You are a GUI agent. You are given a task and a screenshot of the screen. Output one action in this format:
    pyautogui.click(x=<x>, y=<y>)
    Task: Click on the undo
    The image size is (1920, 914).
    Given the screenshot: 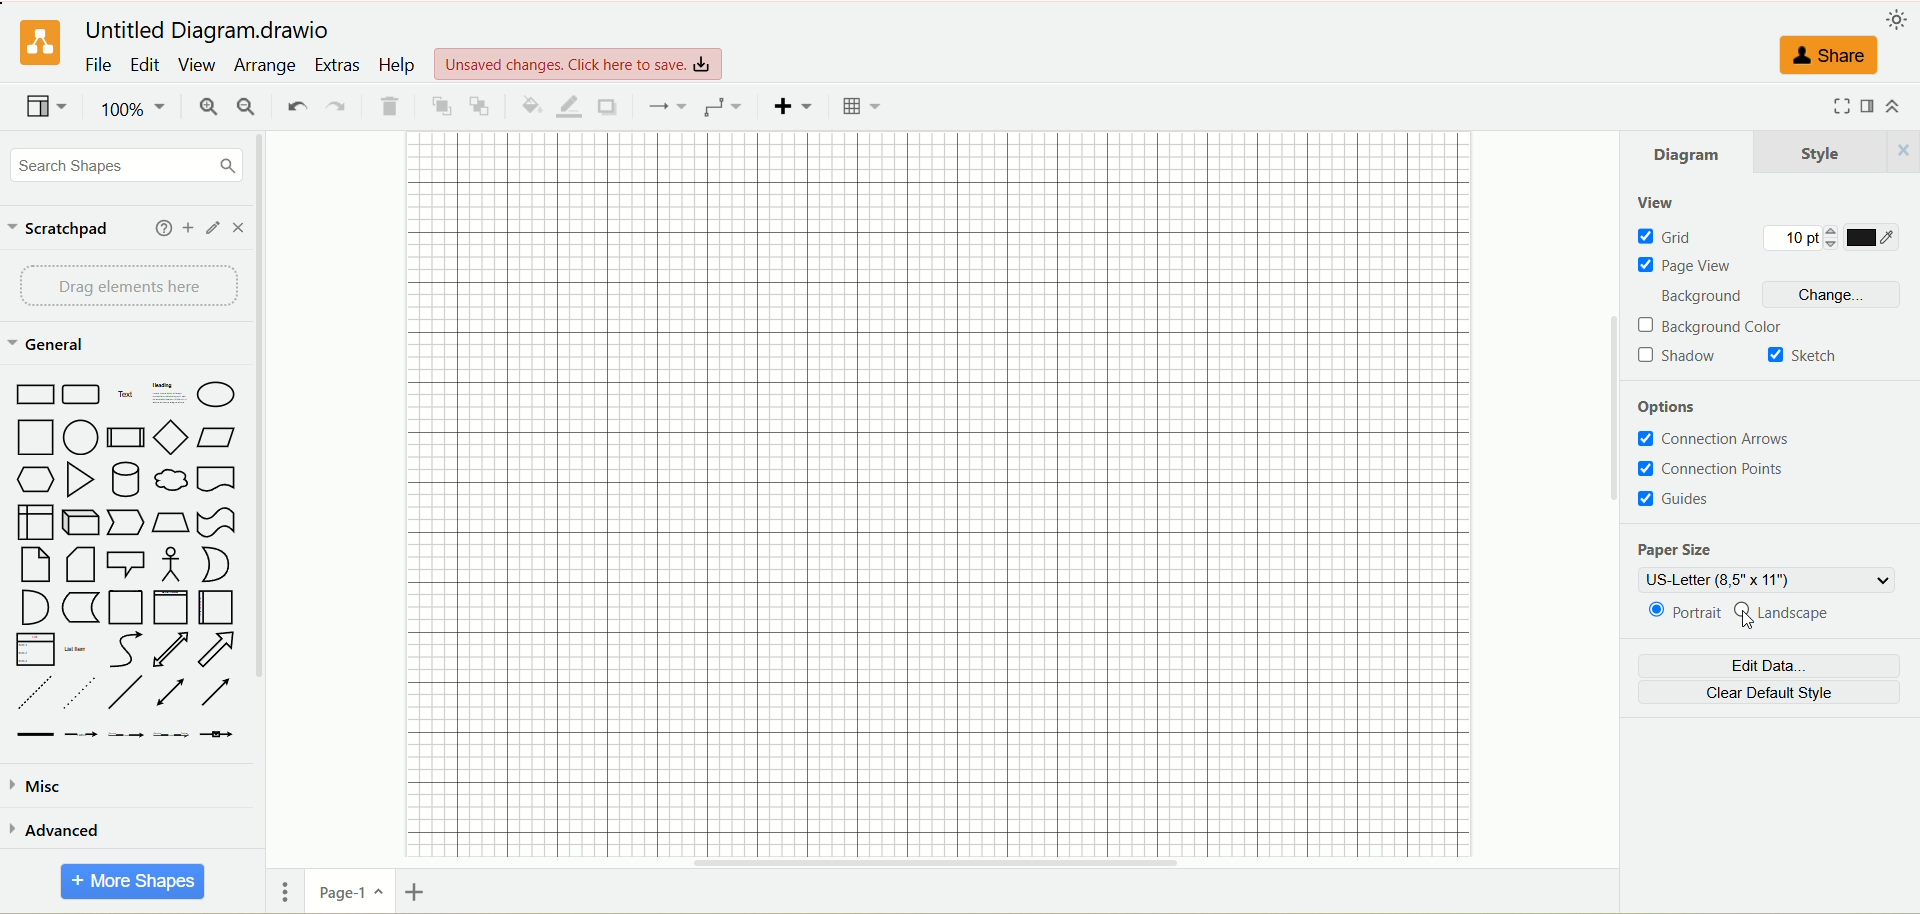 What is the action you would take?
    pyautogui.click(x=296, y=105)
    